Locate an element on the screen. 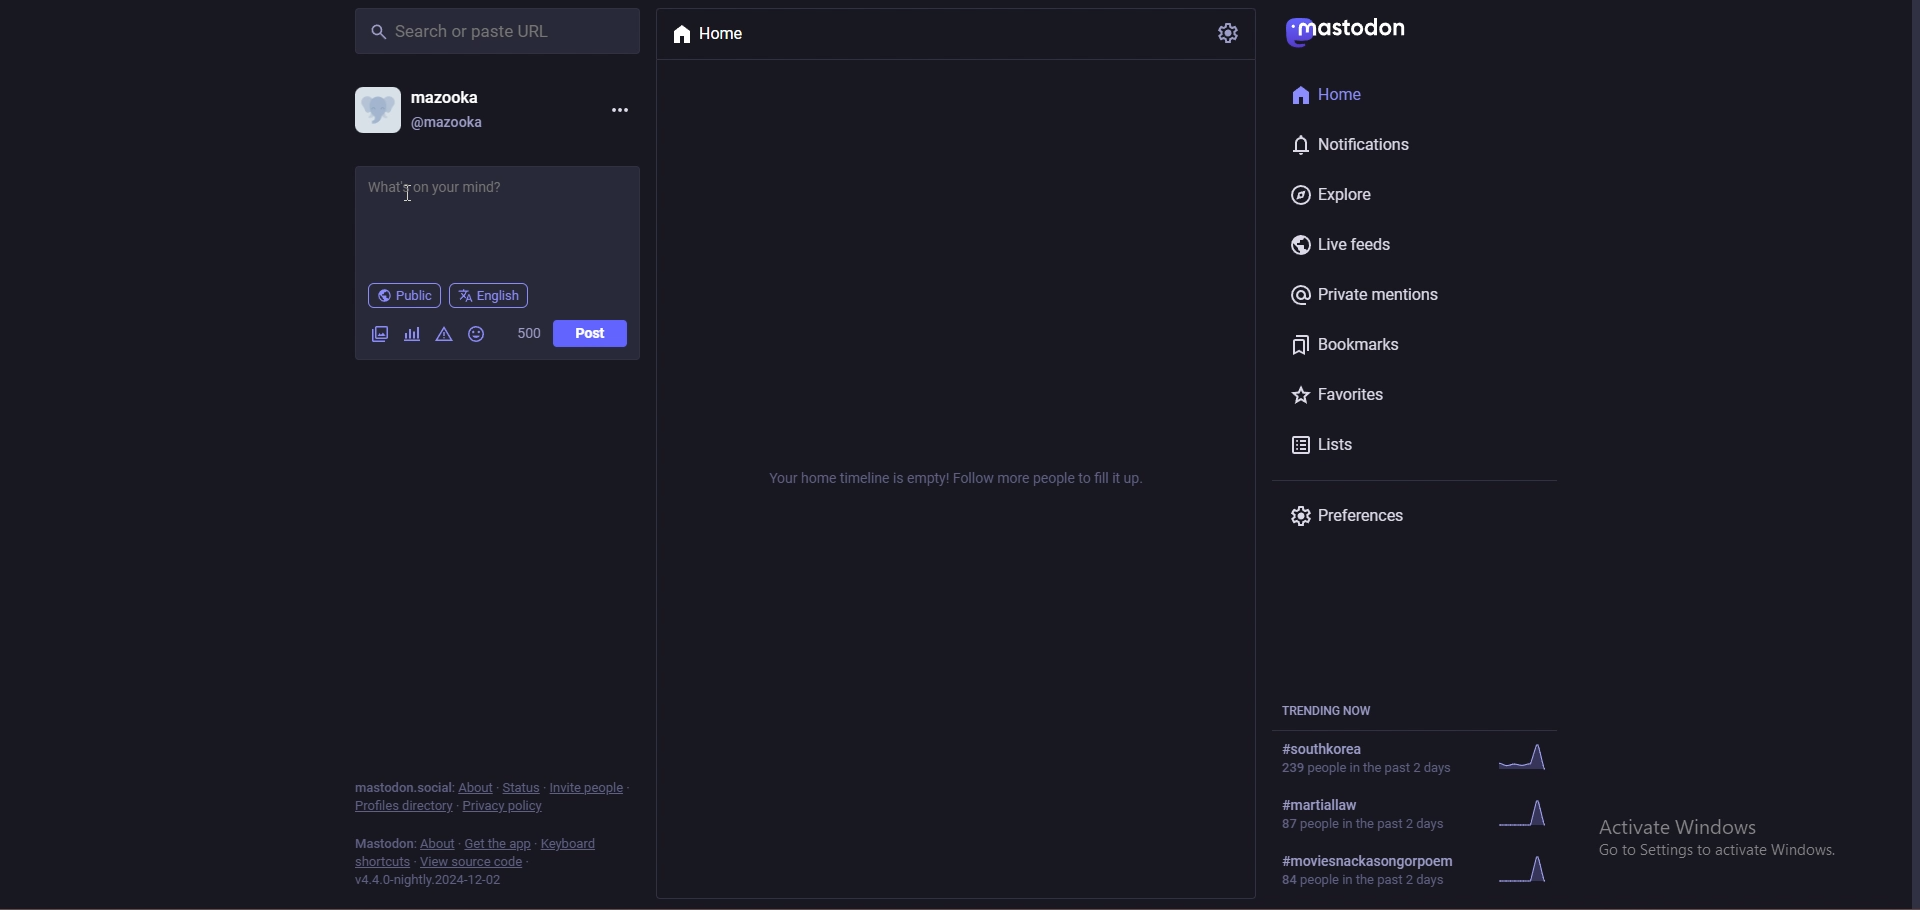  View source code is located at coordinates (474, 862).